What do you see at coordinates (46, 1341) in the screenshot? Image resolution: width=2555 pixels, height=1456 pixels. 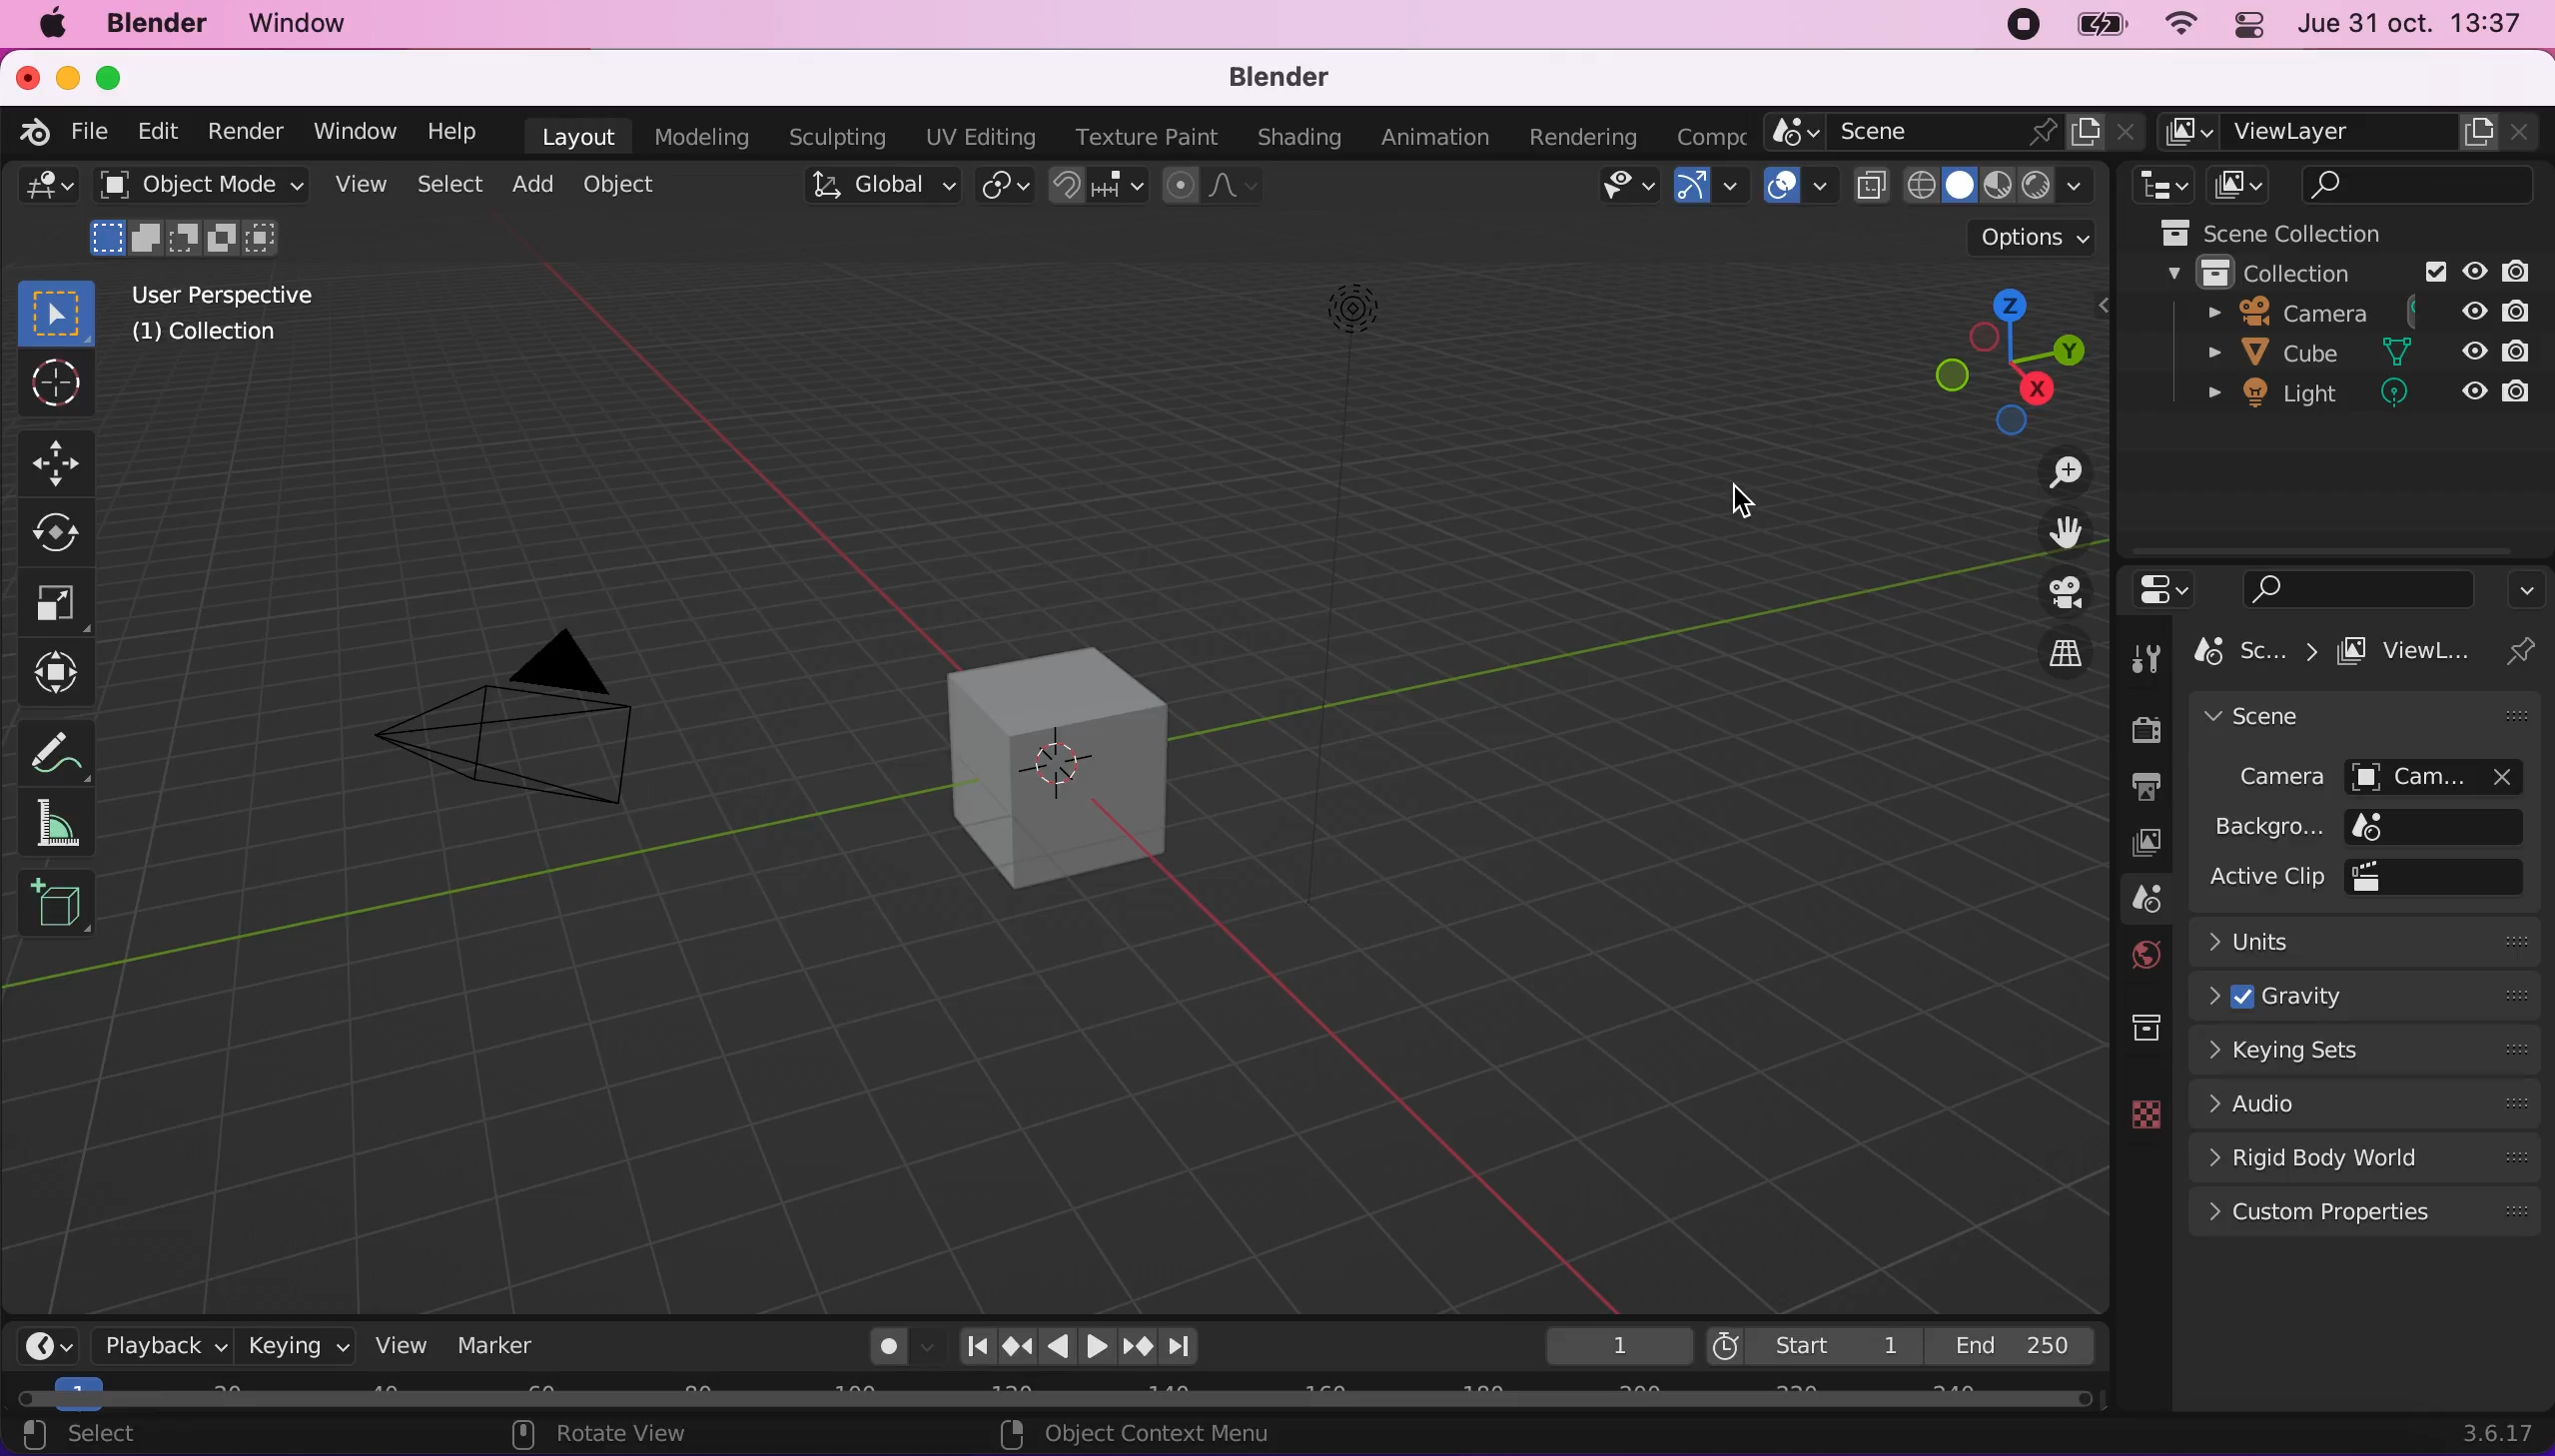 I see `editor type` at bounding box center [46, 1341].